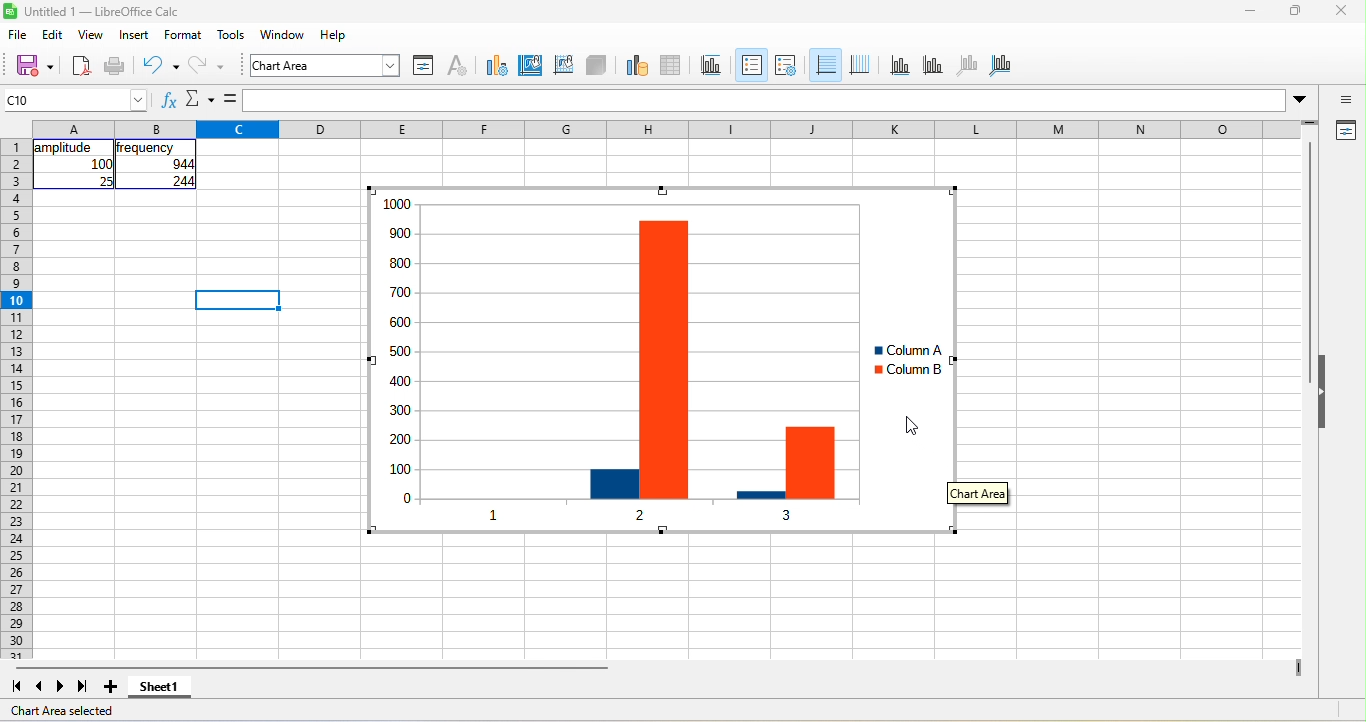 The image size is (1366, 722). I want to click on titles, so click(712, 66).